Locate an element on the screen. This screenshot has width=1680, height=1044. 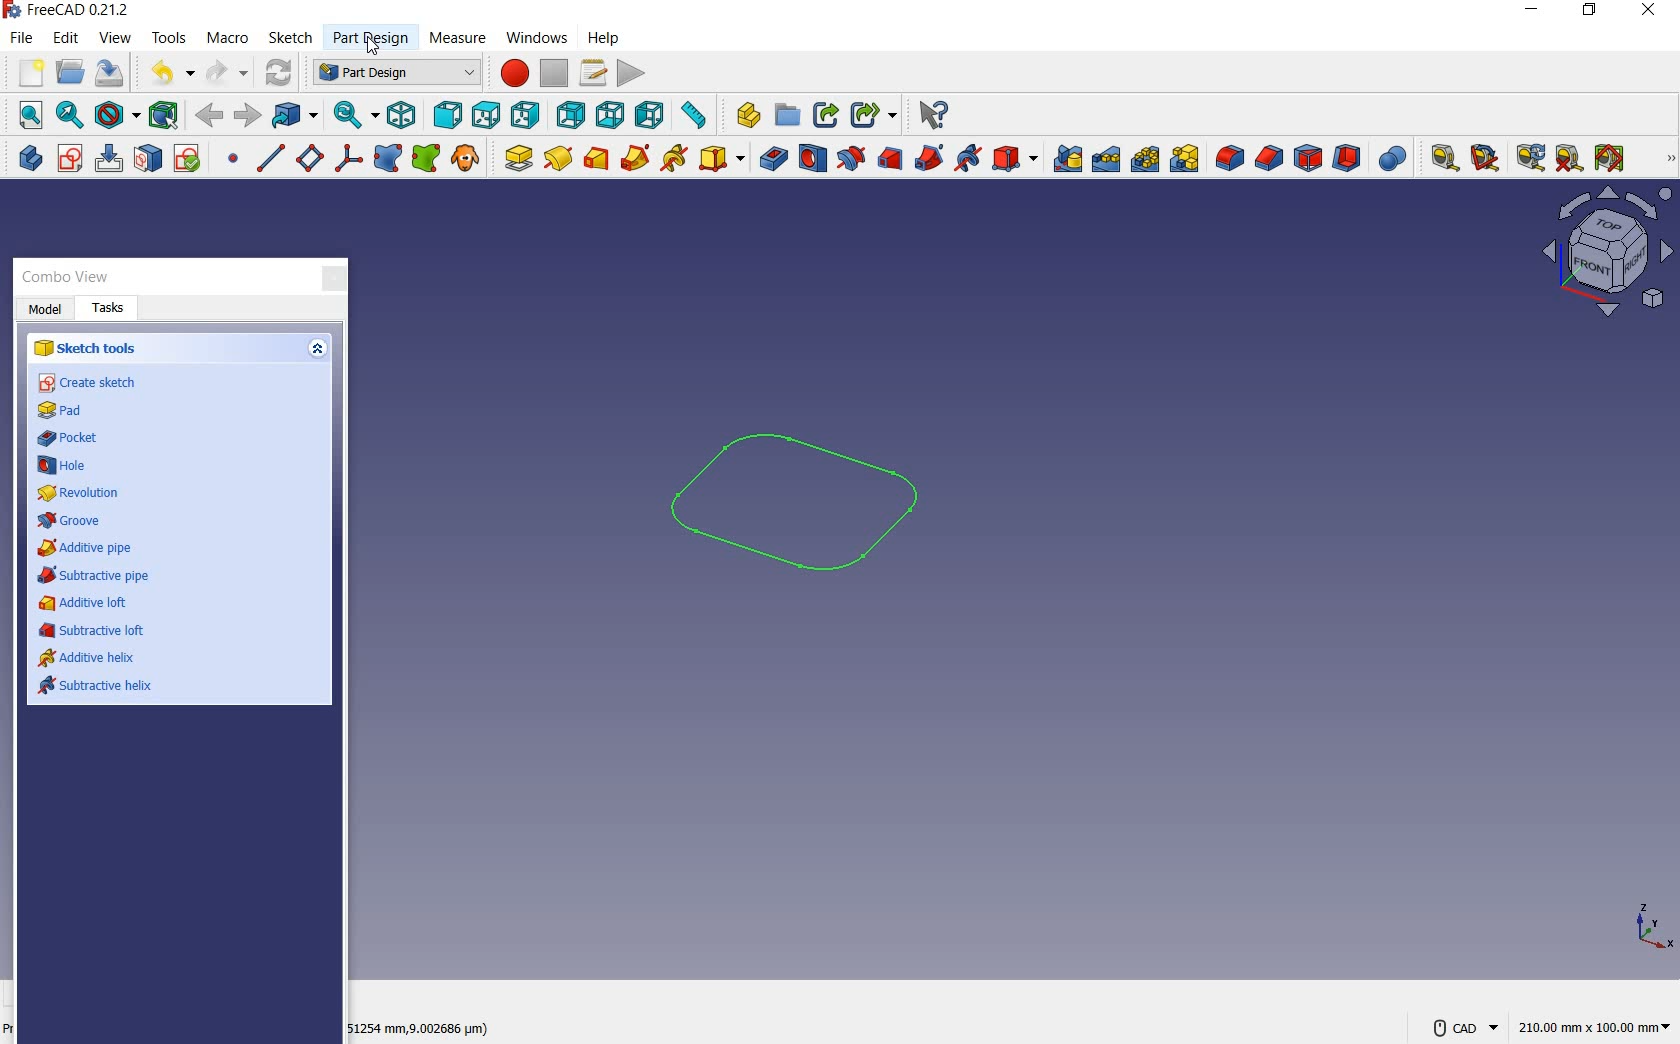
pad is located at coordinates (515, 159).